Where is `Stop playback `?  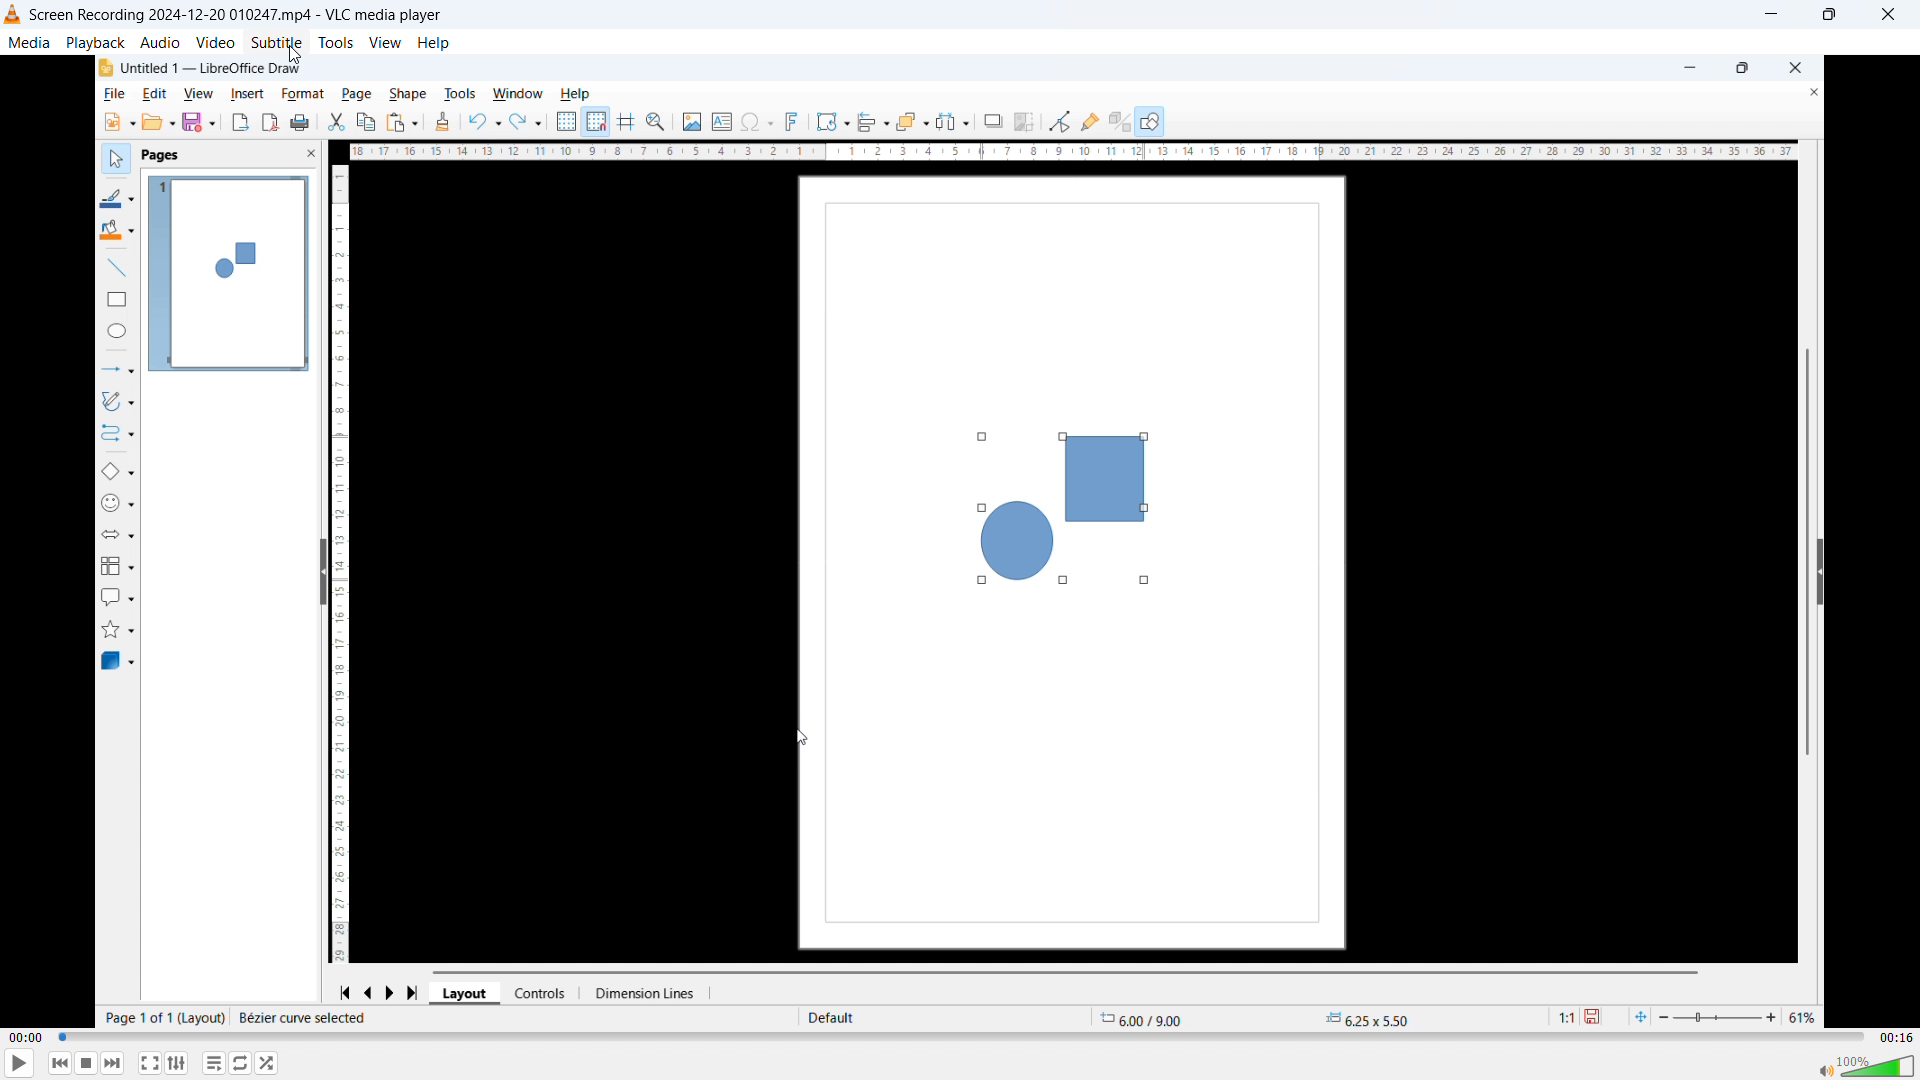
Stop playback  is located at coordinates (88, 1063).